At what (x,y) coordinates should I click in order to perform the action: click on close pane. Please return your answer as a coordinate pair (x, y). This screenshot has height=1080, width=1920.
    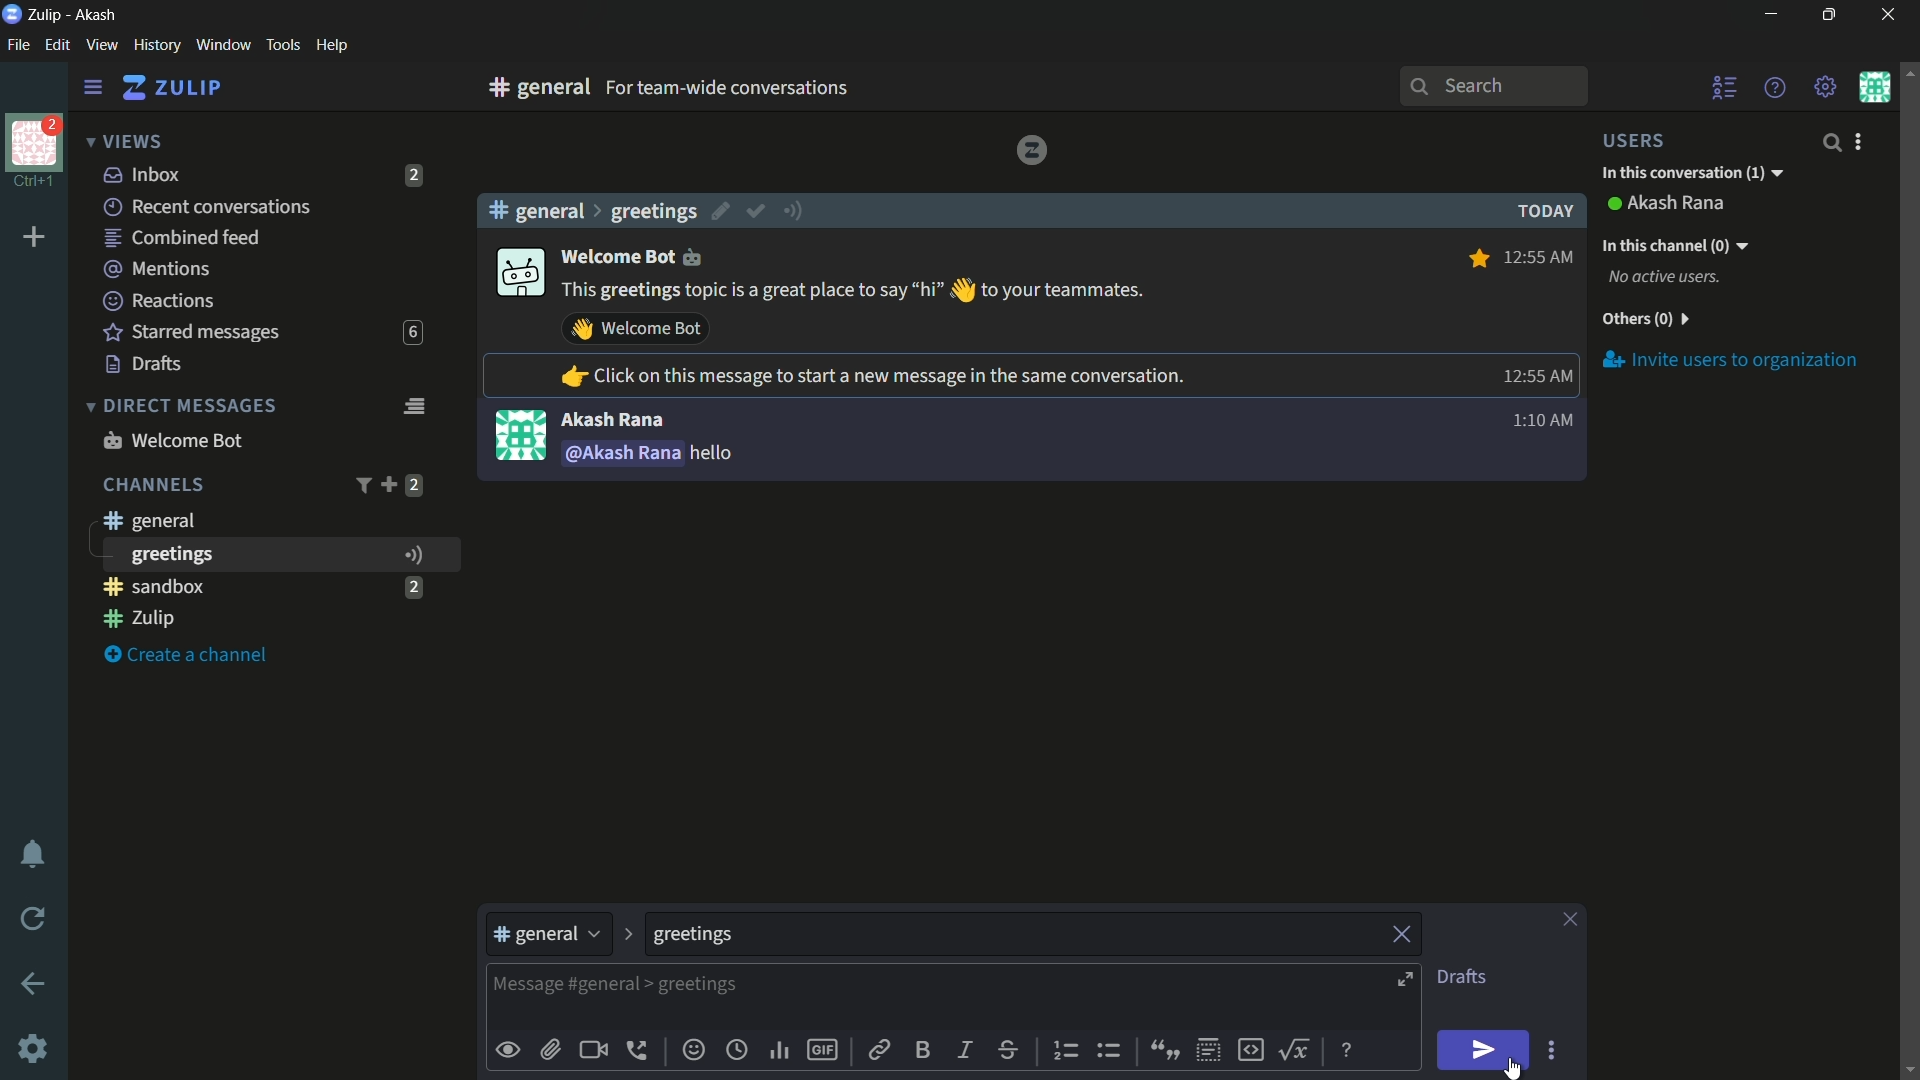
    Looking at the image, I should click on (1570, 921).